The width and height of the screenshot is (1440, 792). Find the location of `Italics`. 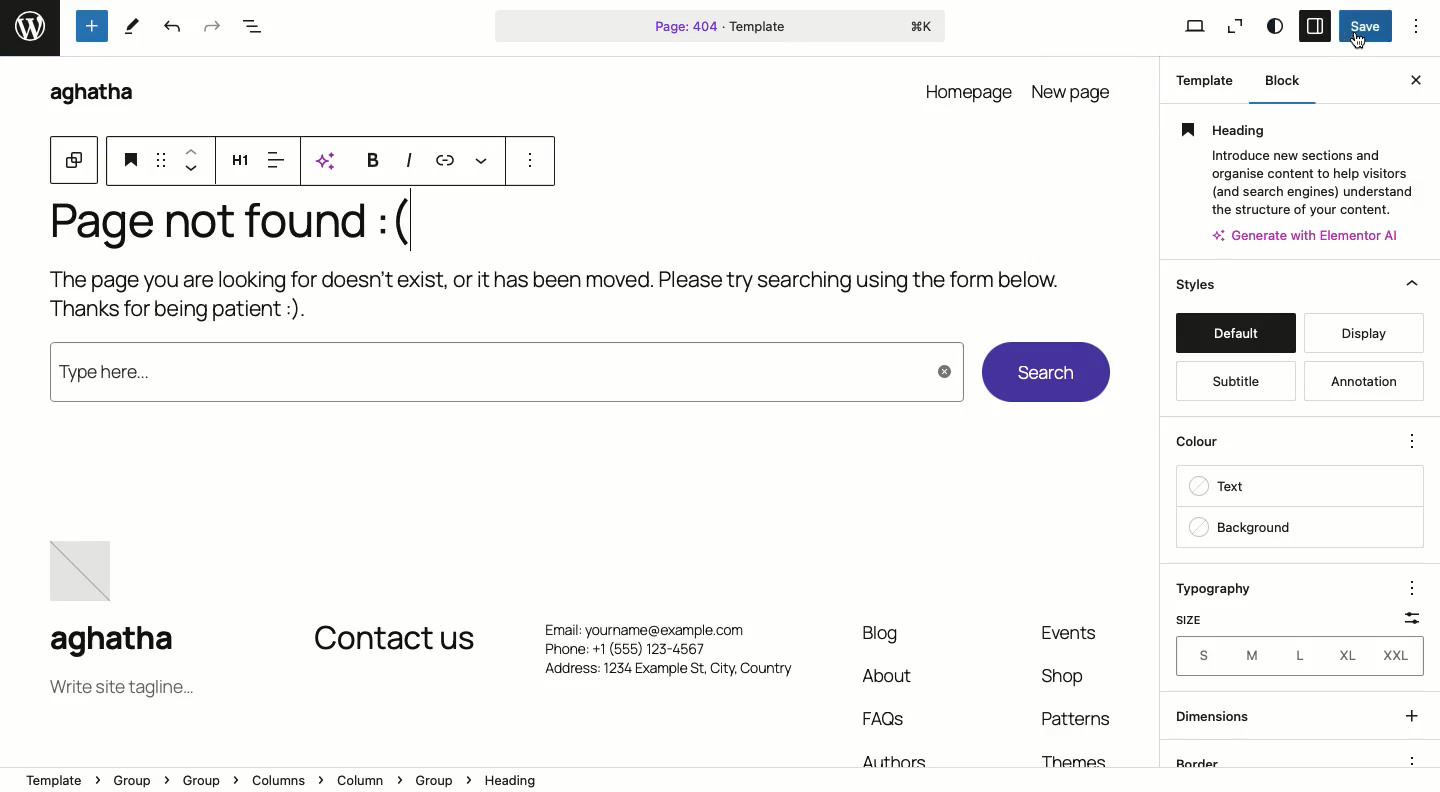

Italics is located at coordinates (409, 160).